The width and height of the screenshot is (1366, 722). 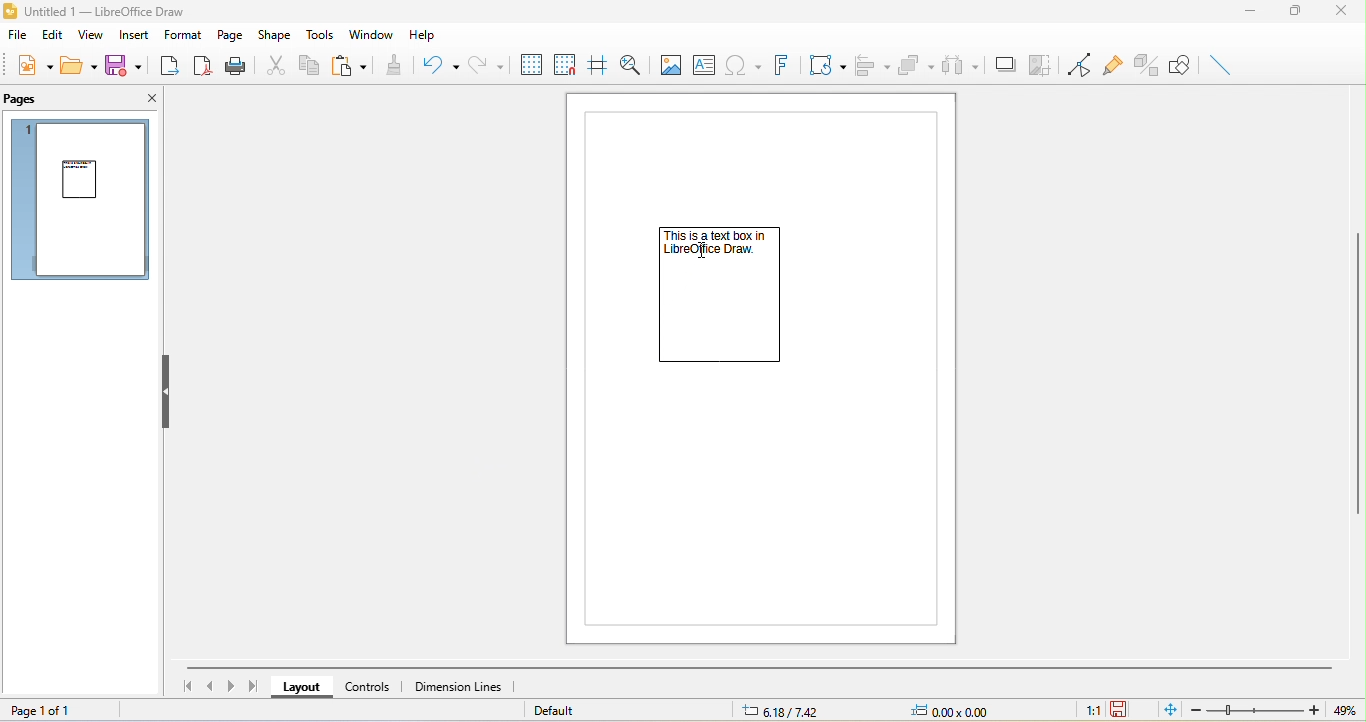 I want to click on view, so click(x=95, y=36).